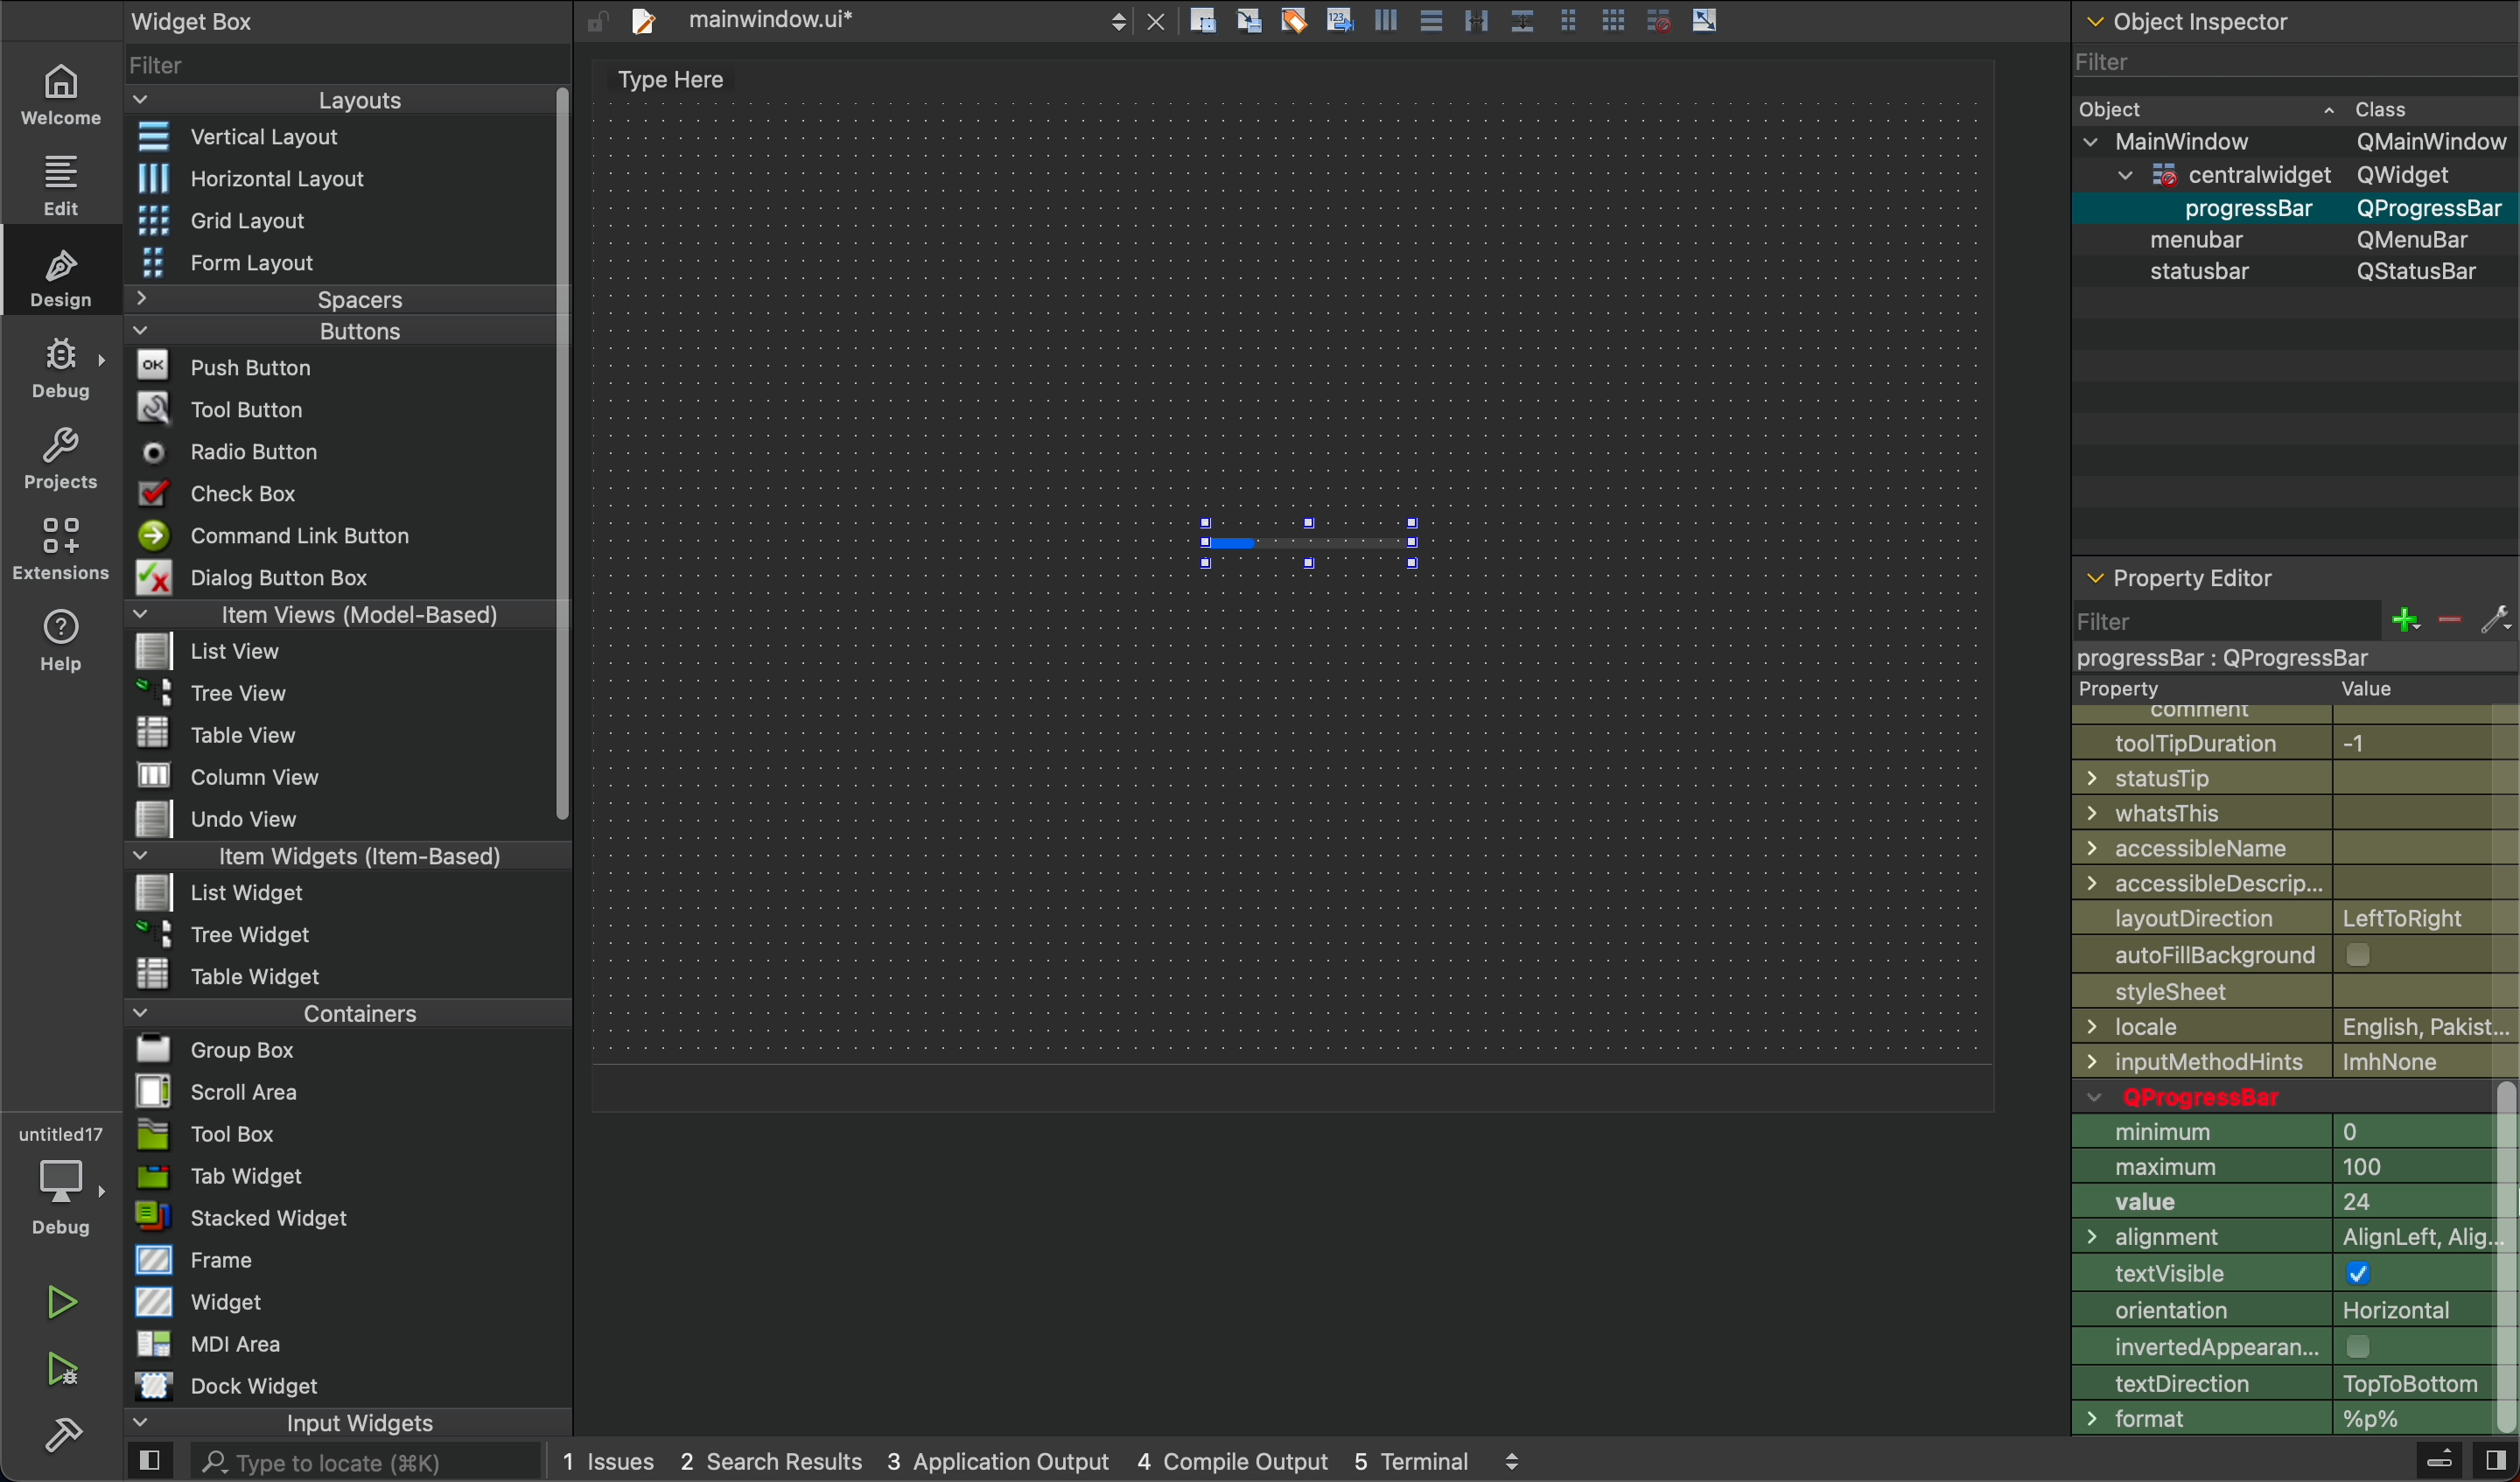 This screenshot has height=1482, width=2520. What do you see at coordinates (2304, 956) in the screenshot?
I see `autofill` at bounding box center [2304, 956].